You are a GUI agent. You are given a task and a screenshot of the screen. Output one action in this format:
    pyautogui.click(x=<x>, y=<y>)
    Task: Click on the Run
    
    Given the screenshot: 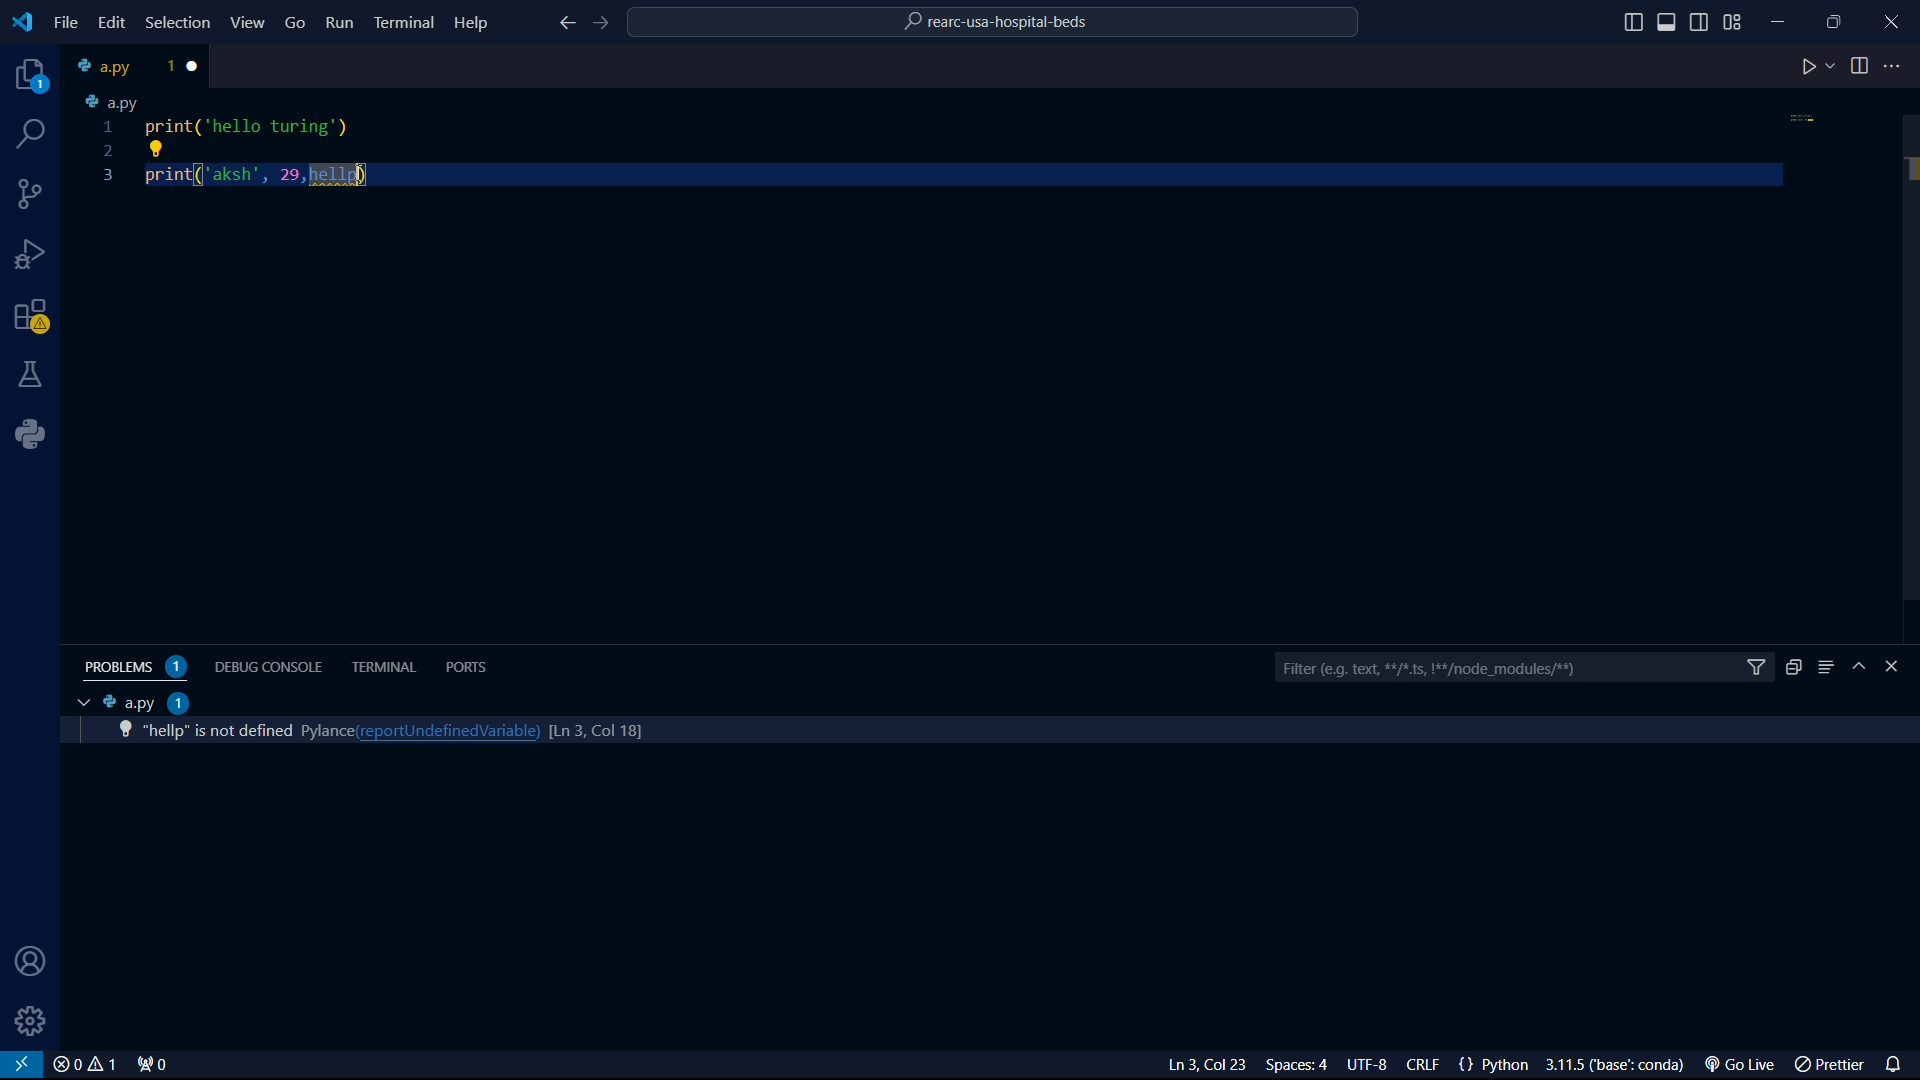 What is the action you would take?
    pyautogui.click(x=341, y=26)
    